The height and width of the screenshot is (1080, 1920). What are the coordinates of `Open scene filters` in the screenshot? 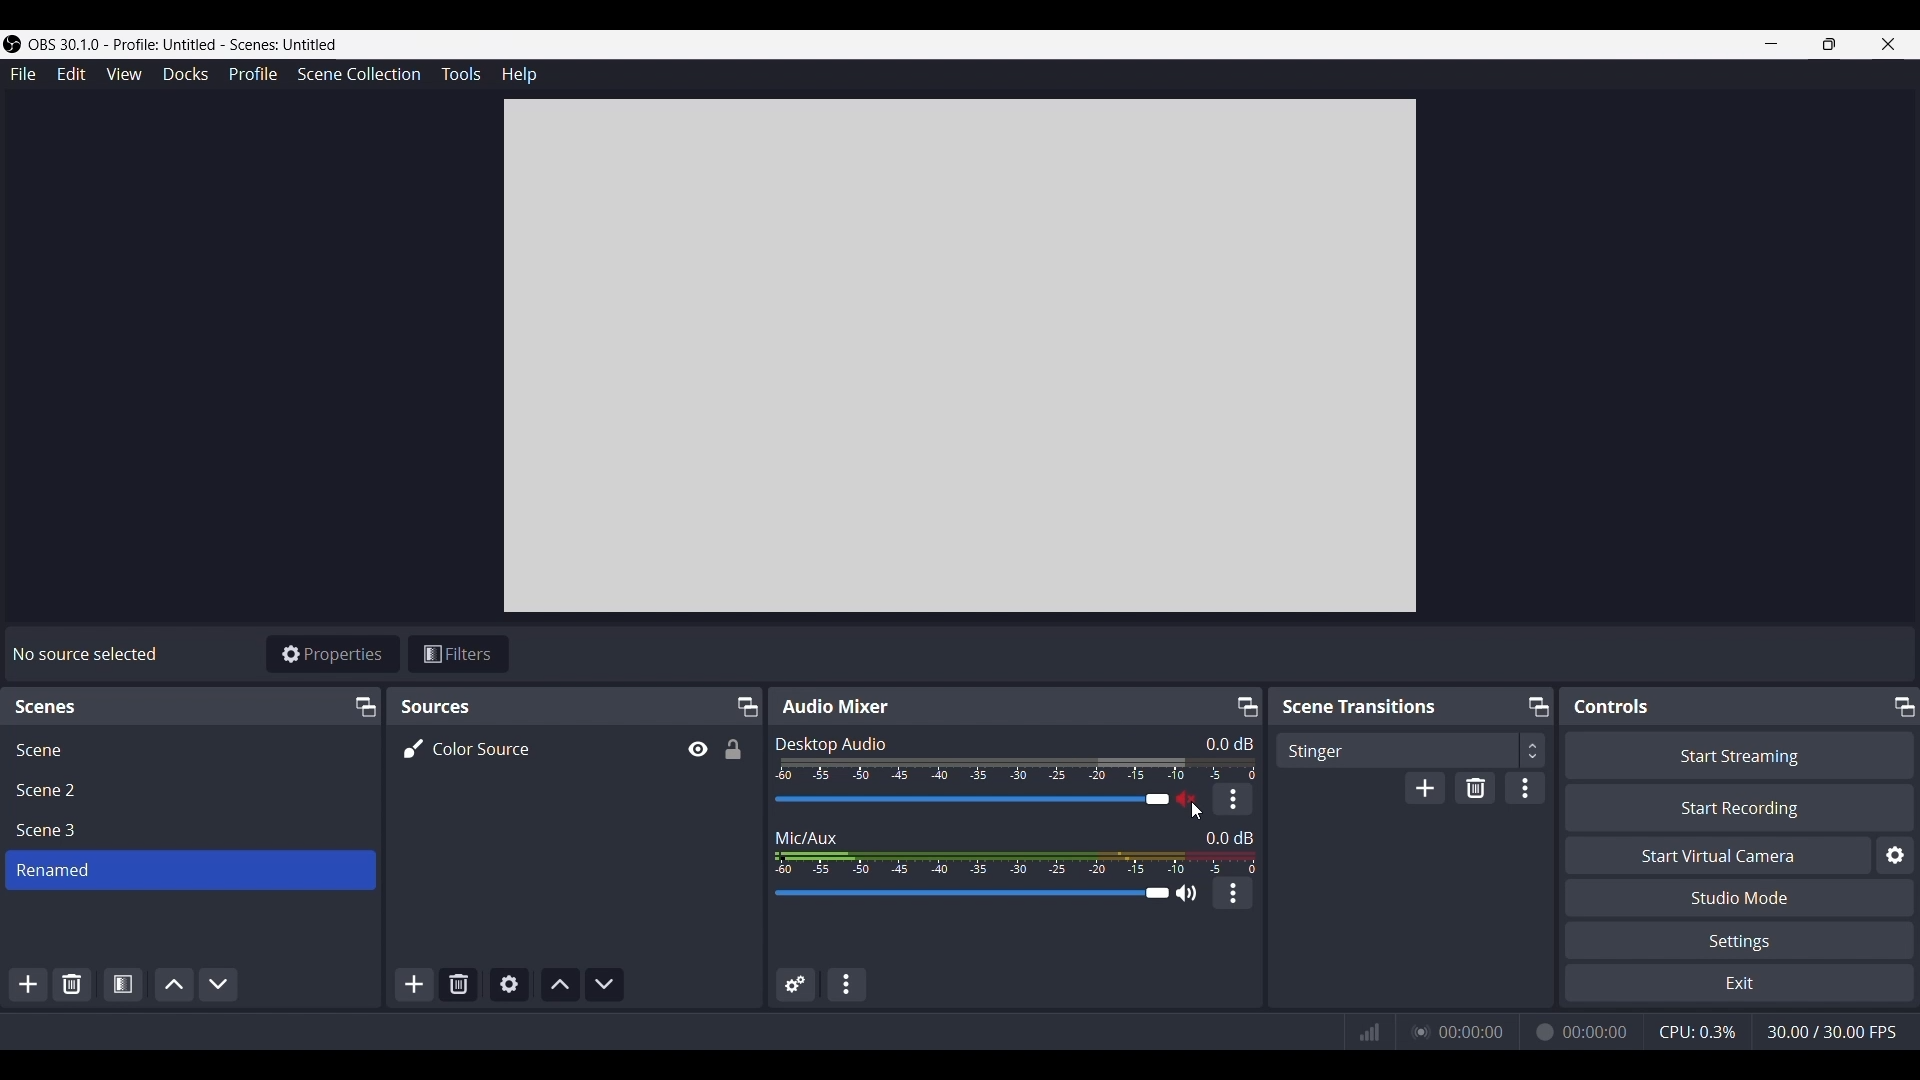 It's located at (123, 984).